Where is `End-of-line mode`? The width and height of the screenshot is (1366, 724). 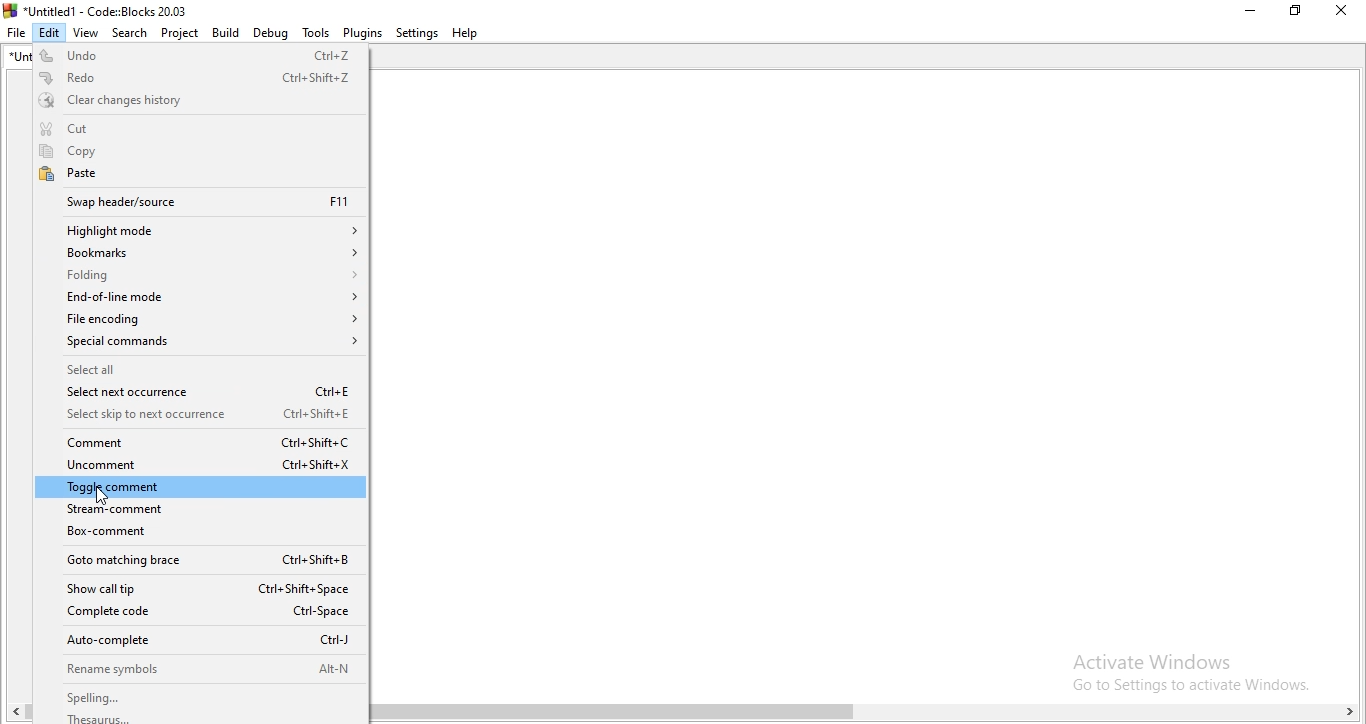
End-of-line mode is located at coordinates (197, 295).